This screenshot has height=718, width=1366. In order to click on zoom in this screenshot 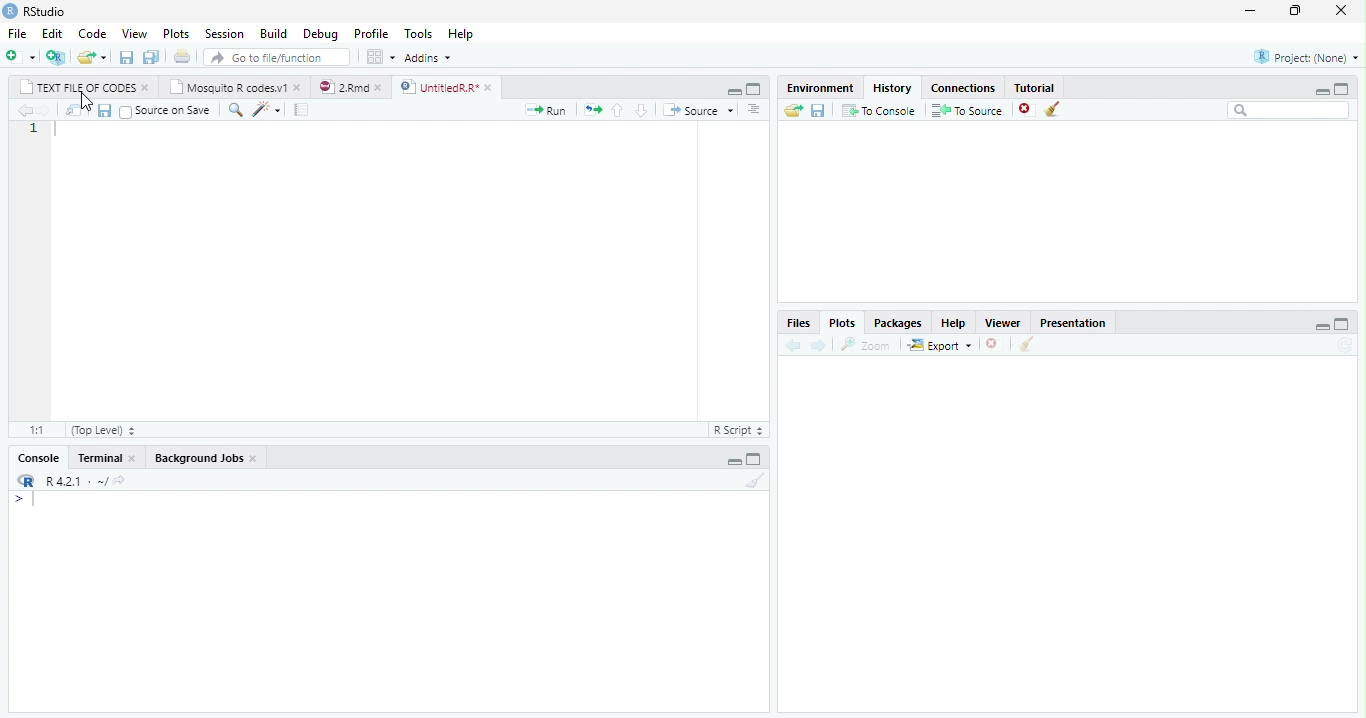, I will do `click(867, 344)`.